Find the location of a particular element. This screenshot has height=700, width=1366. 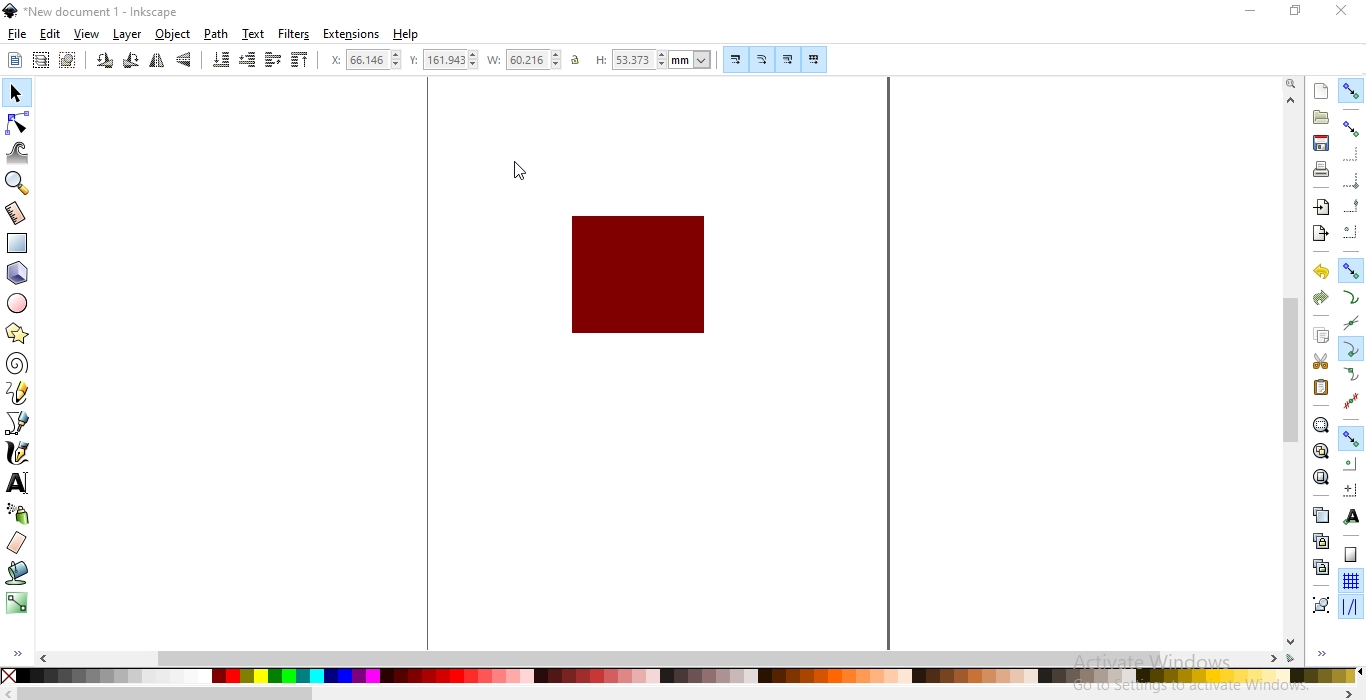

create duplicate is located at coordinates (1321, 514).